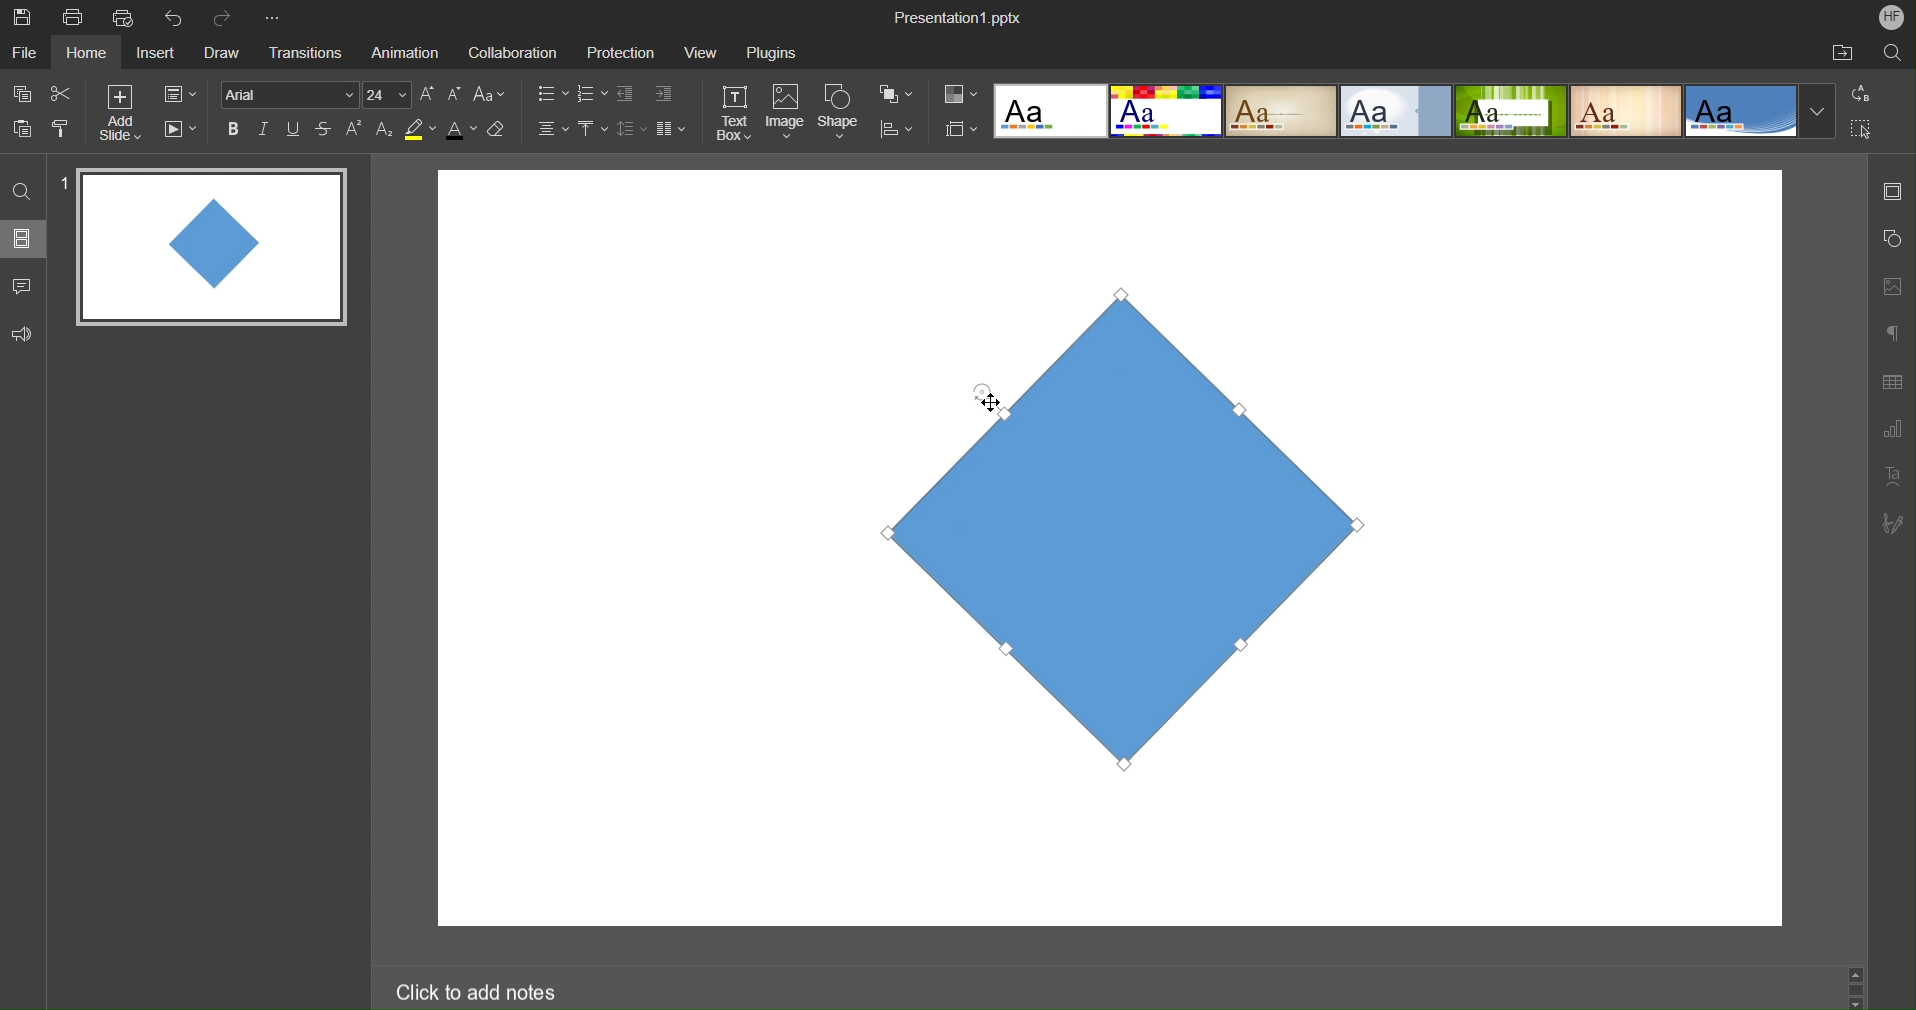 This screenshot has width=1916, height=1010. I want to click on Text Color, so click(461, 129).